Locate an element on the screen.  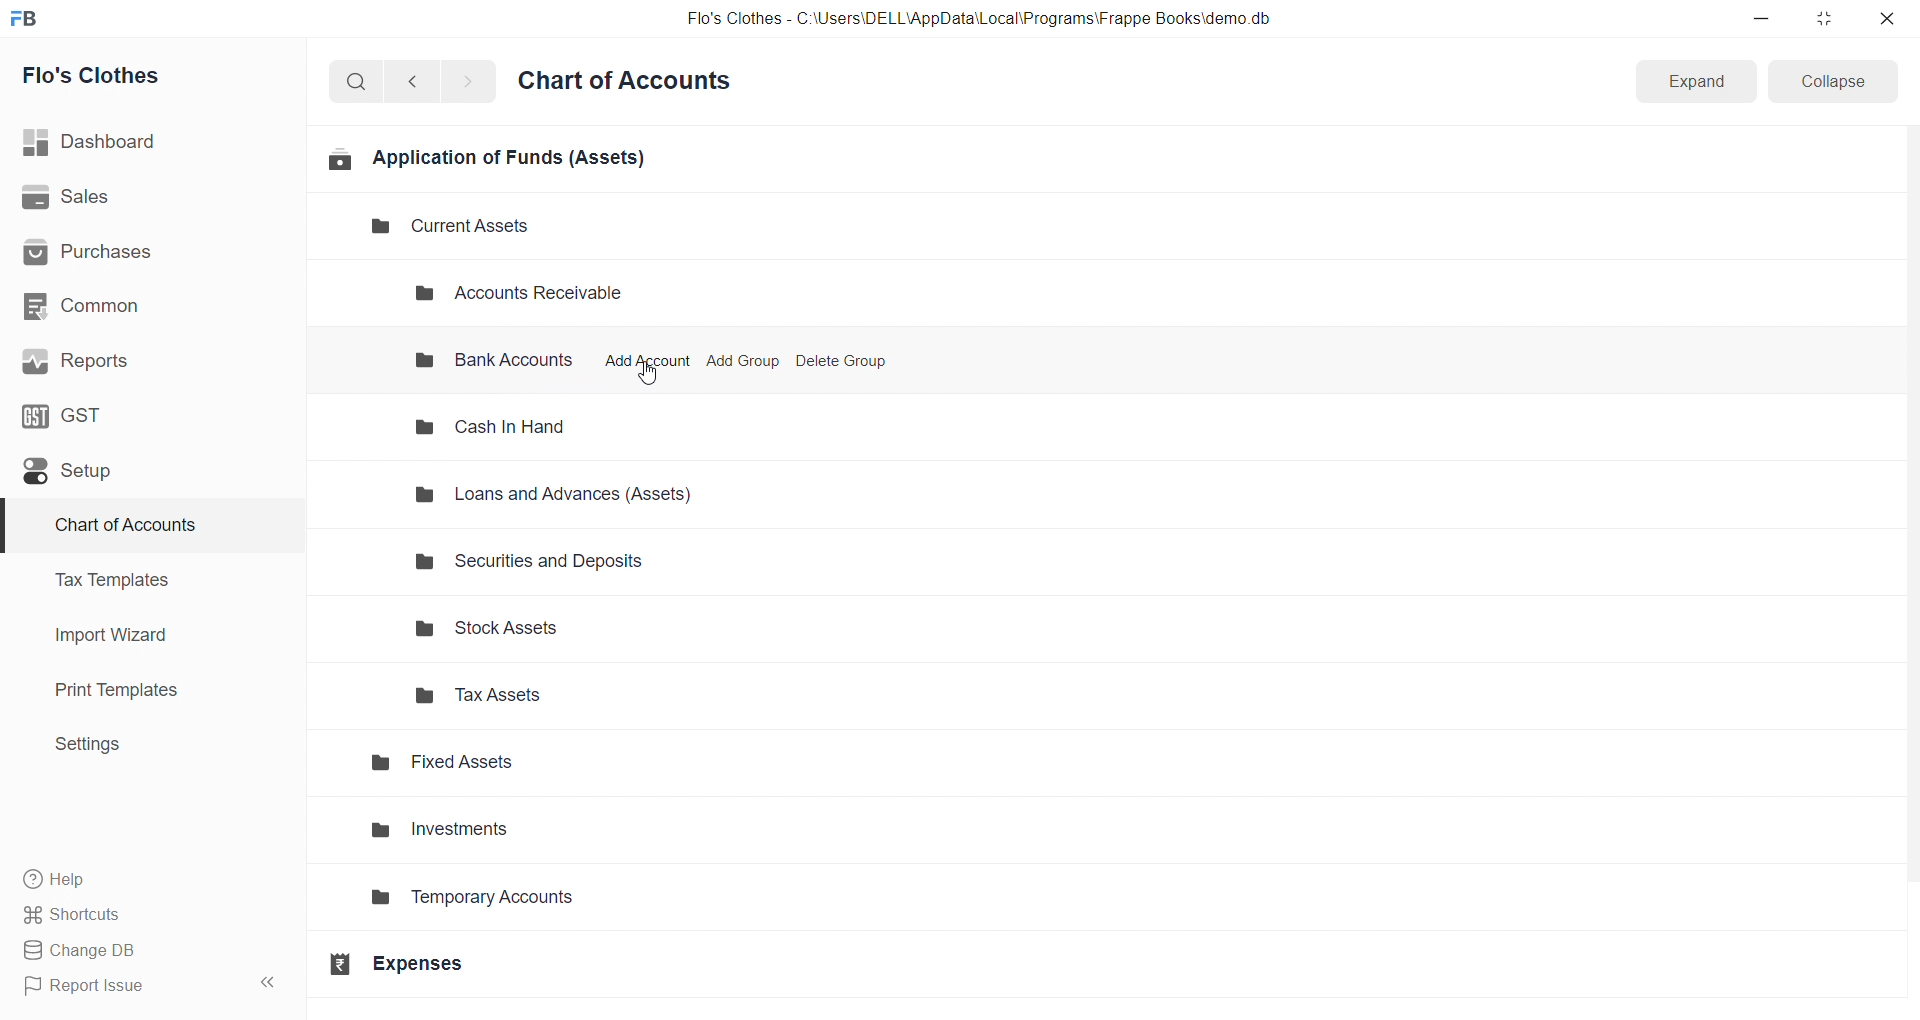
Tax Templates is located at coordinates (141, 580).